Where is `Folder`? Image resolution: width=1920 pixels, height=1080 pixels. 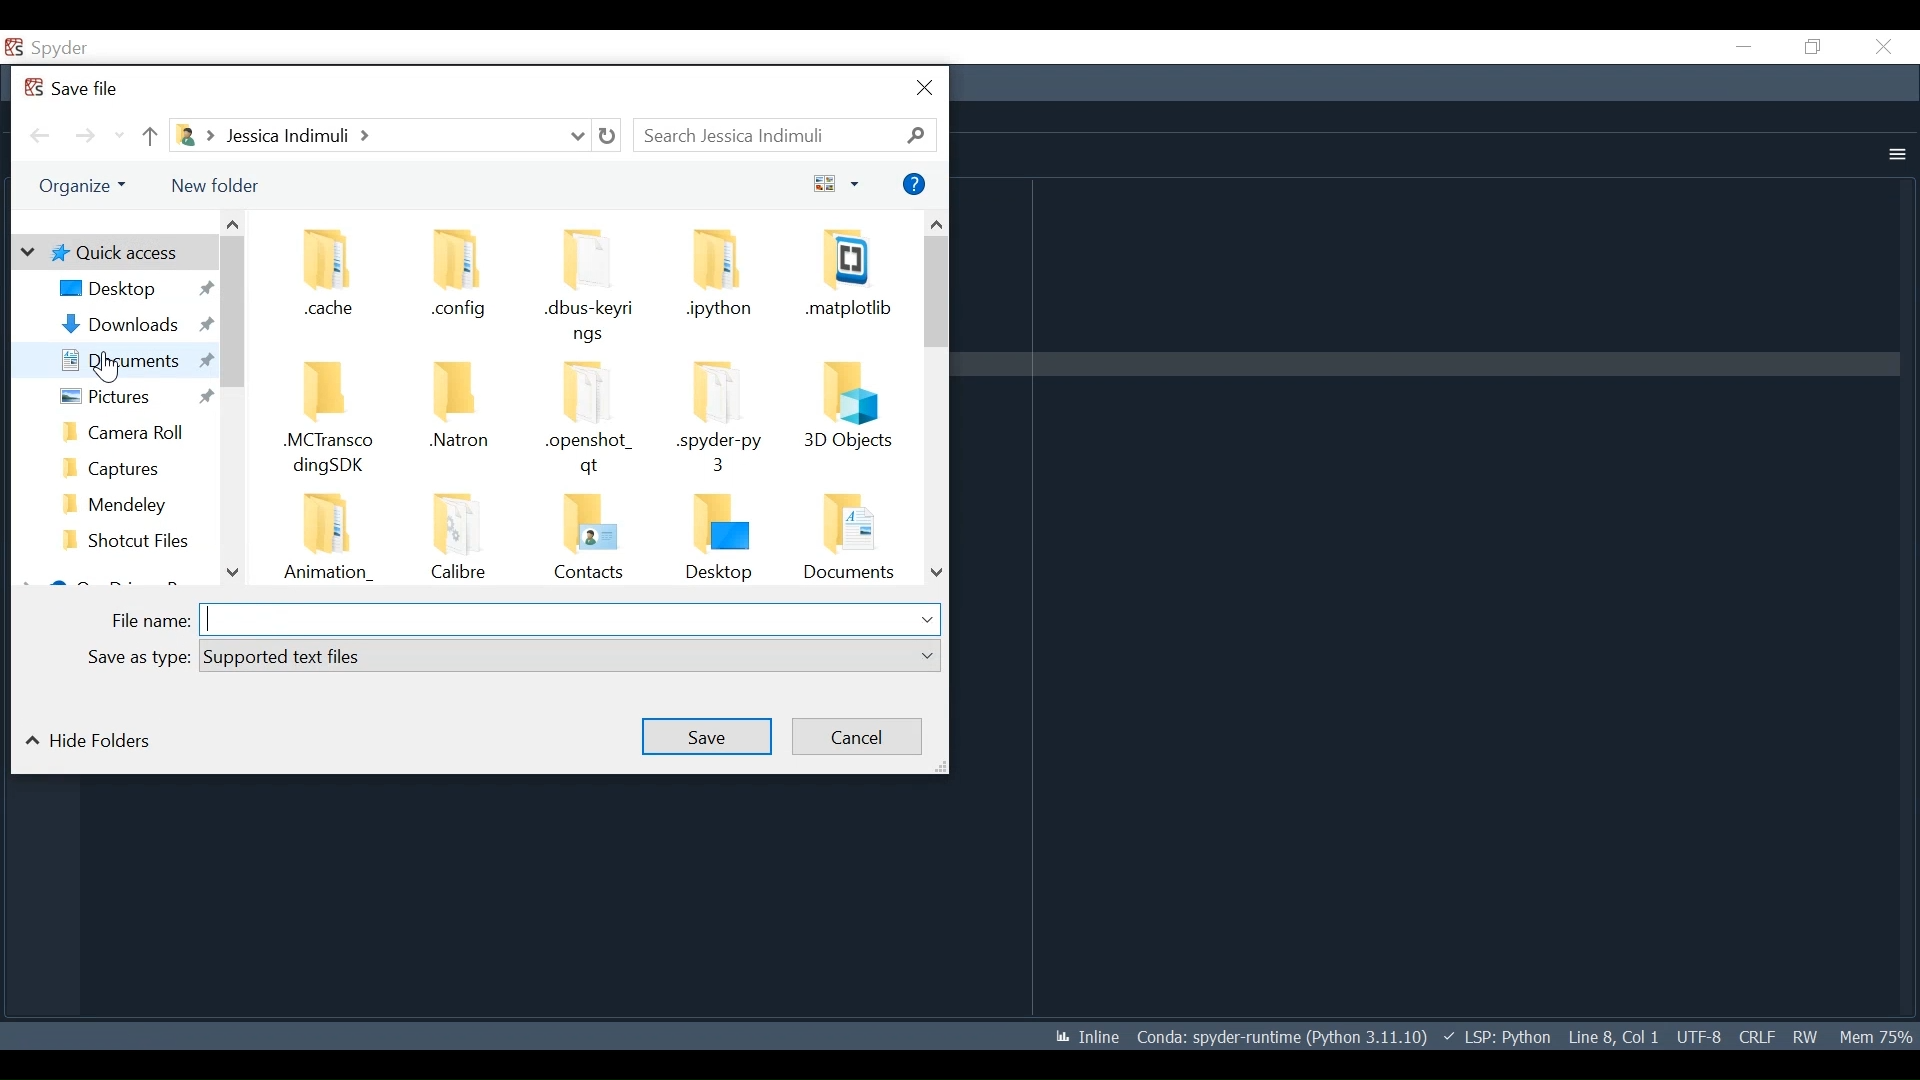 Folder is located at coordinates (589, 287).